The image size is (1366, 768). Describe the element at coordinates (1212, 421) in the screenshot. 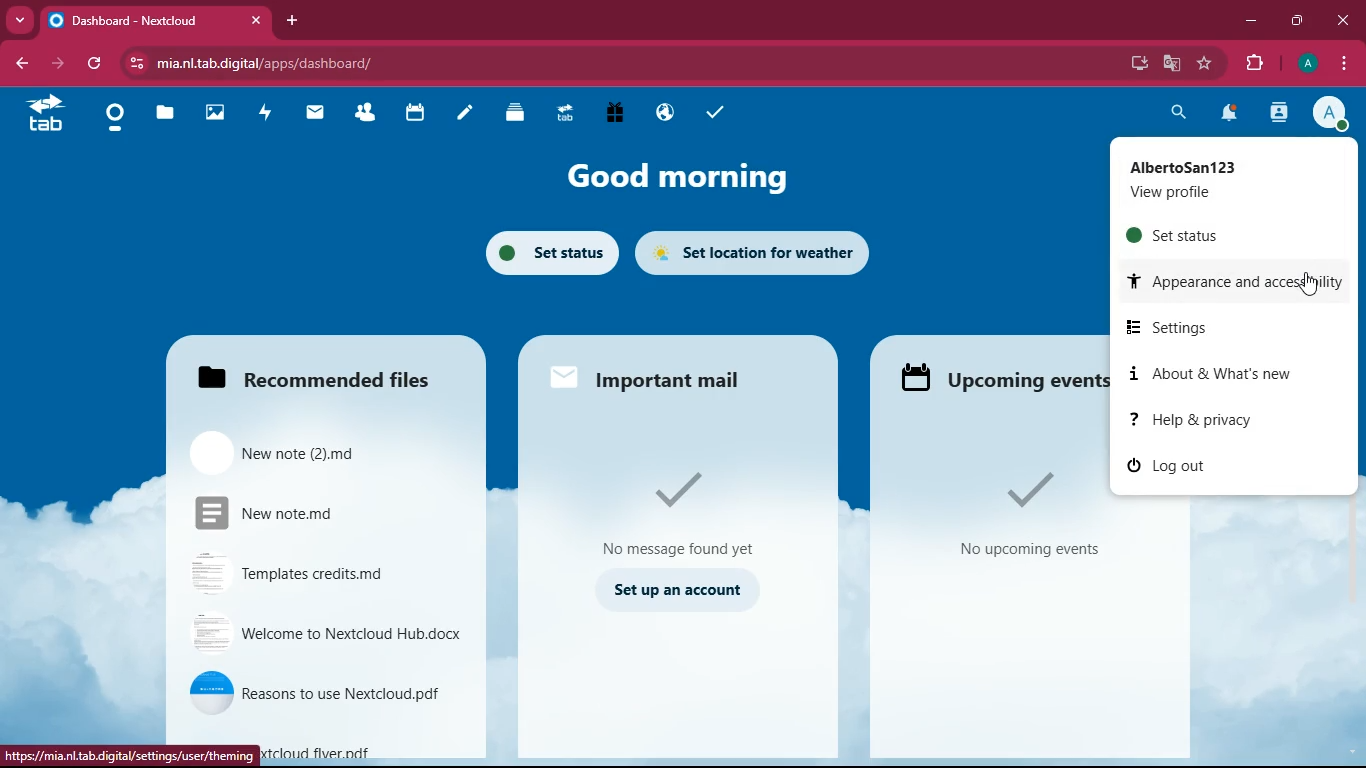

I see `help` at that location.